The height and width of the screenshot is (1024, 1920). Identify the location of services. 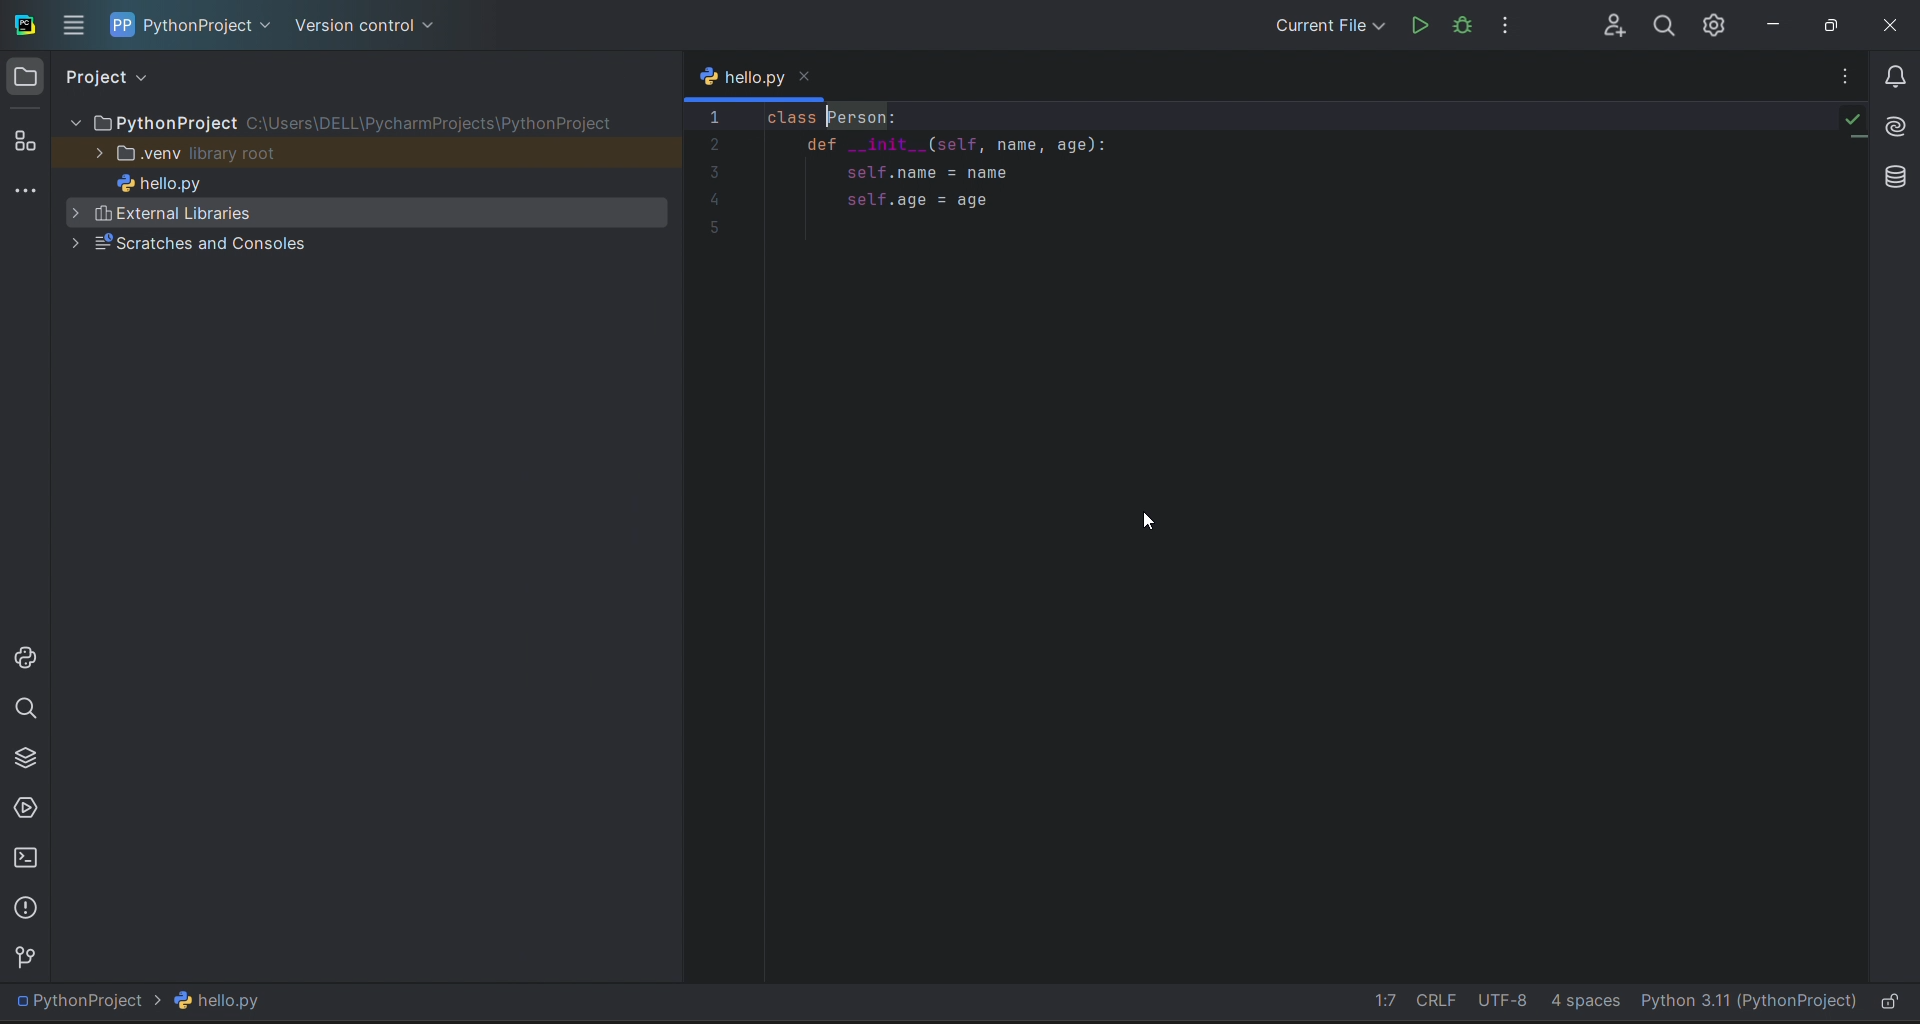
(25, 806).